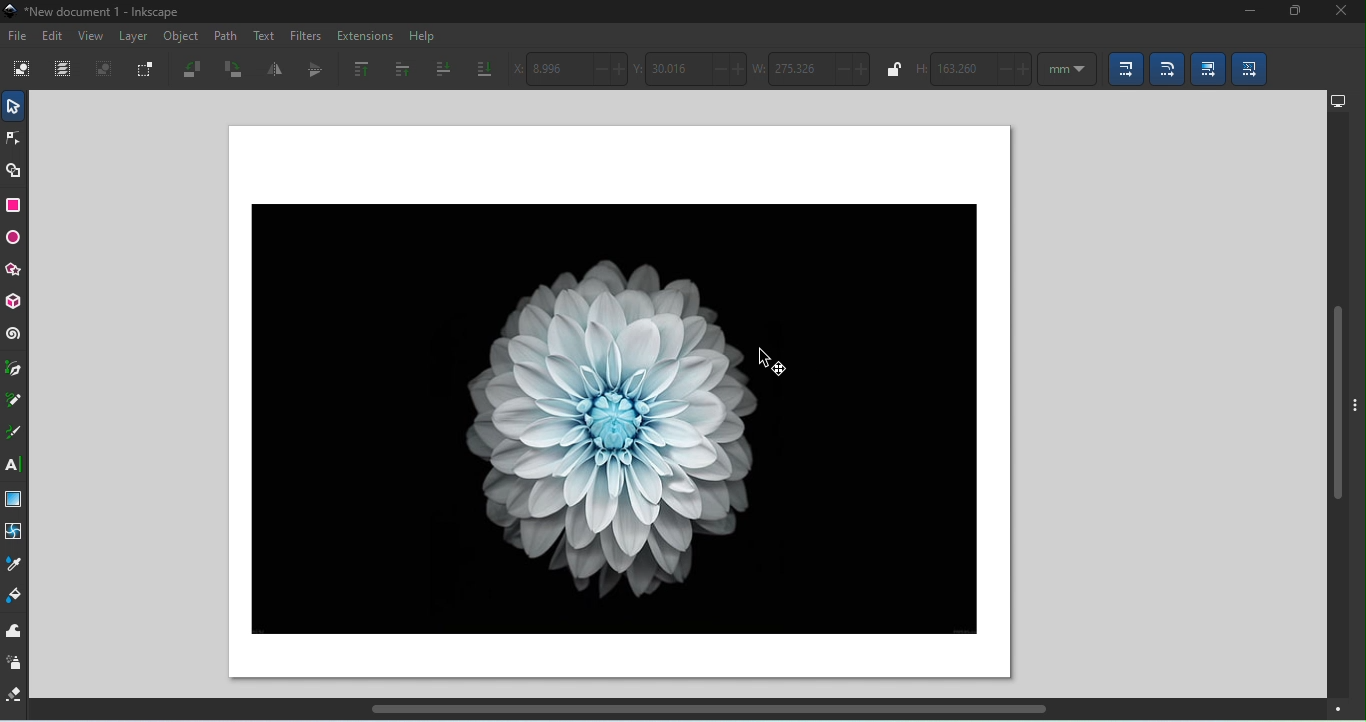  Describe the element at coordinates (1122, 71) in the screenshot. I see `When scaling objects, scale the stroke width by same proportion` at that location.